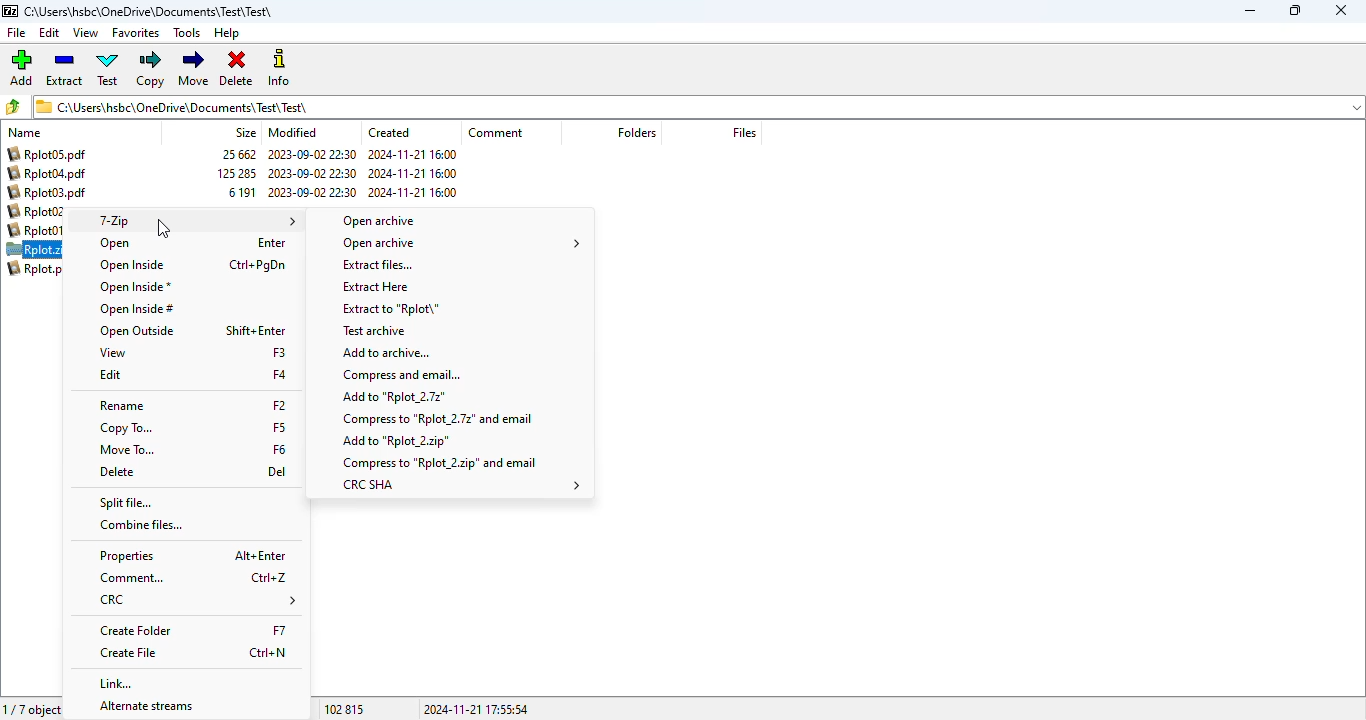 This screenshot has width=1366, height=720. What do you see at coordinates (280, 374) in the screenshot?
I see `F4` at bounding box center [280, 374].